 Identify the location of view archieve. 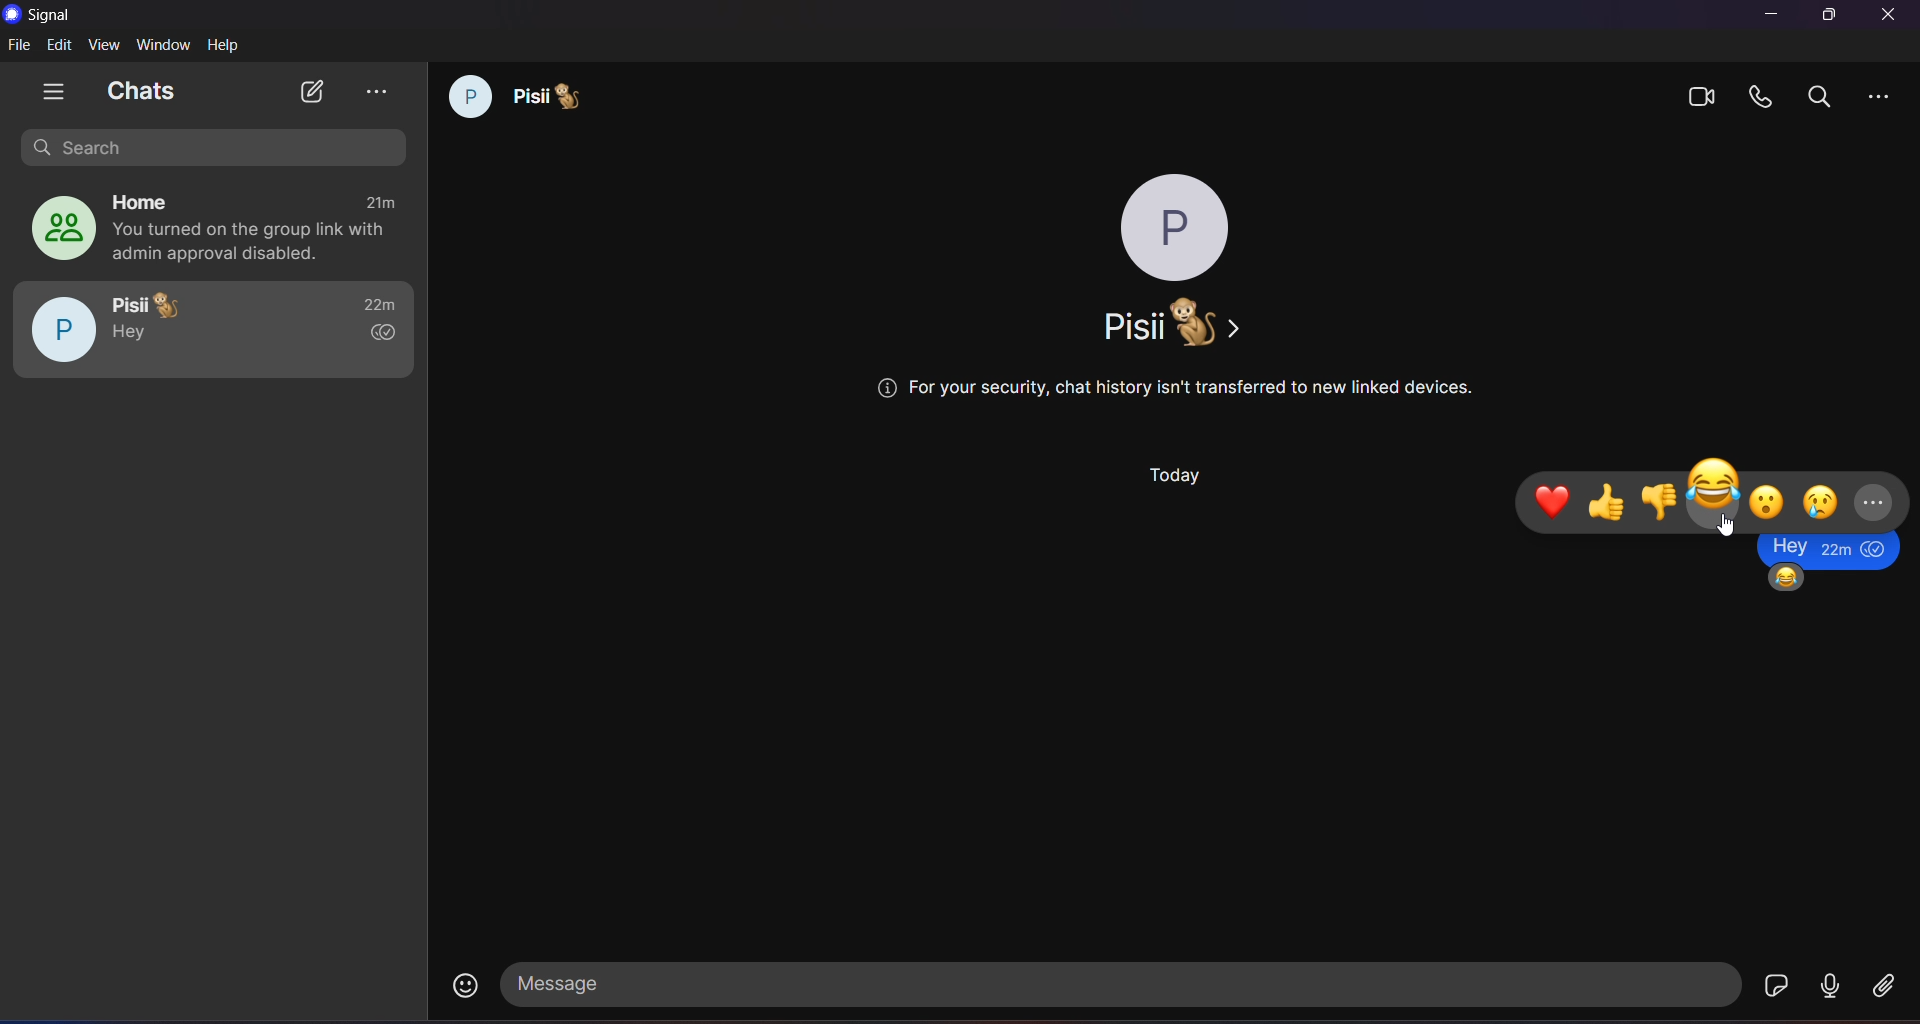
(375, 92).